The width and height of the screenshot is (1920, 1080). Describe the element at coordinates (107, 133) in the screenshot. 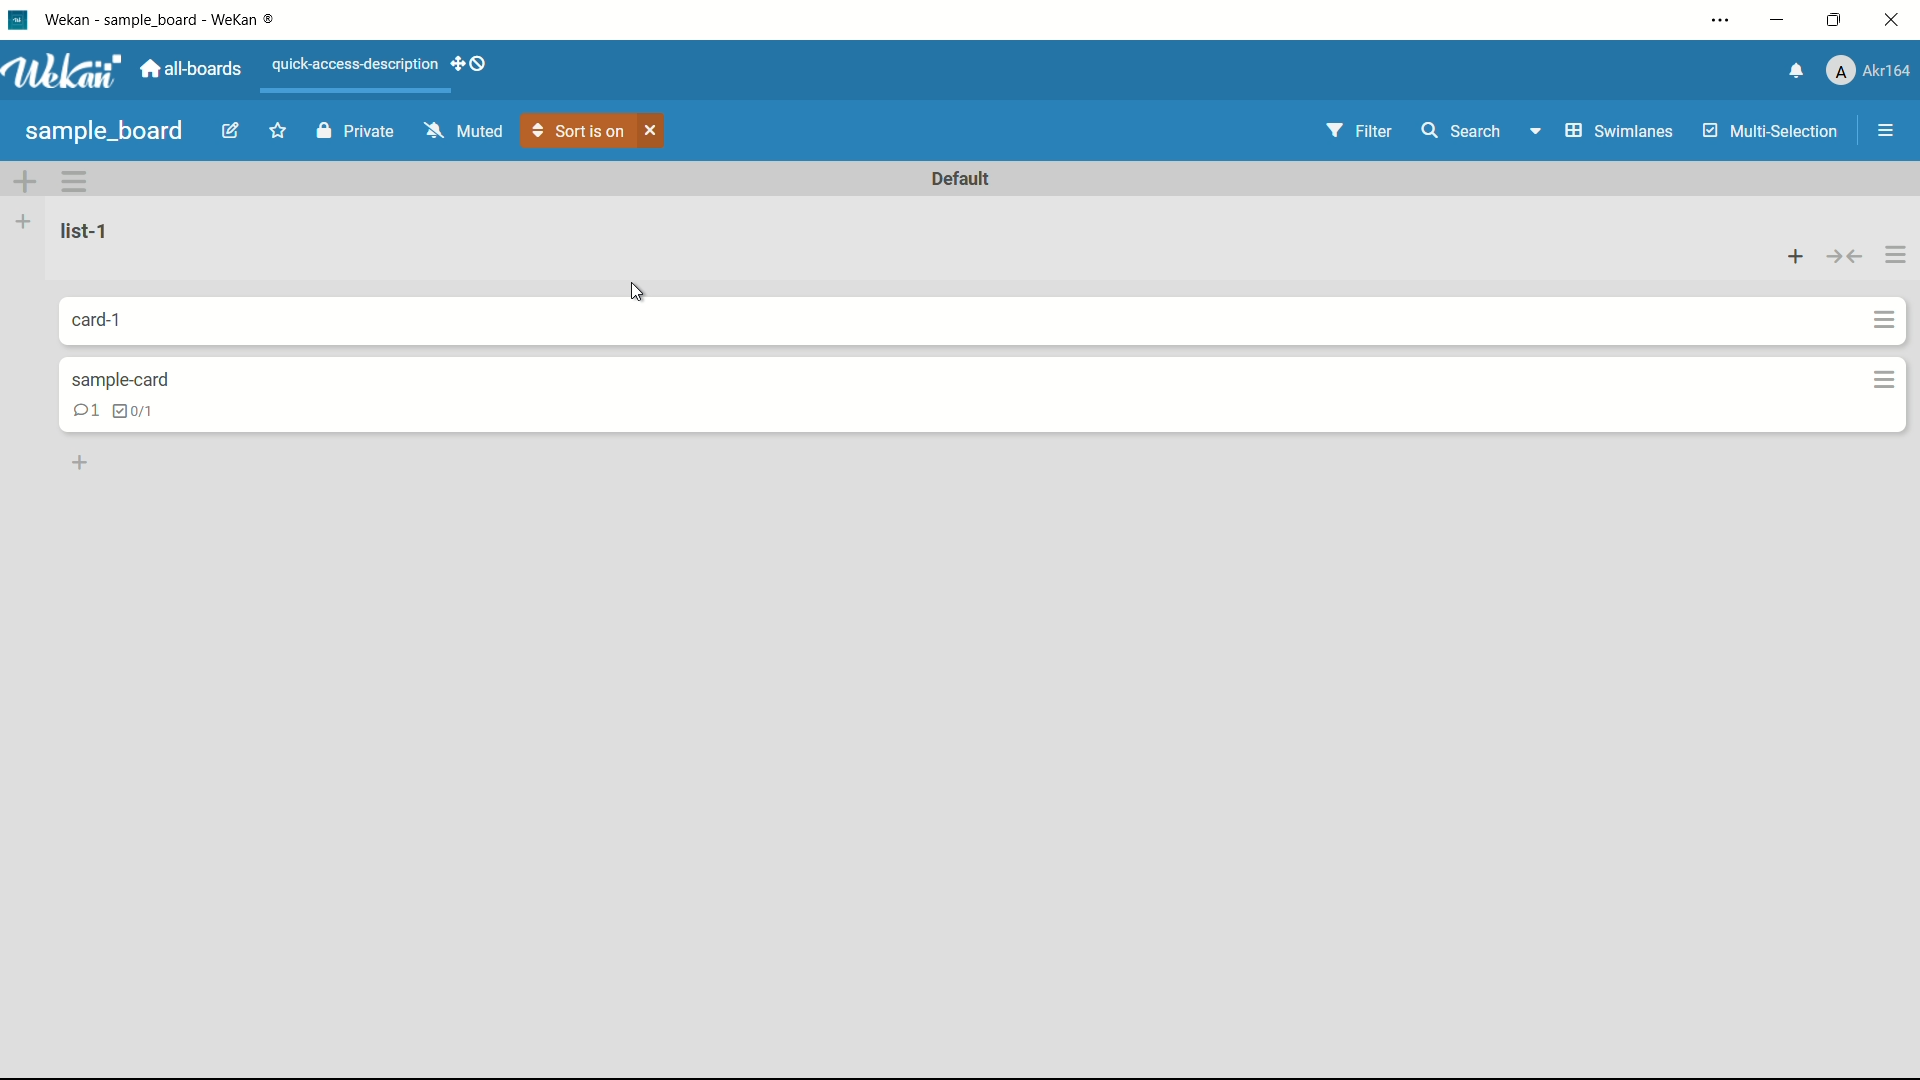

I see `board name` at that location.